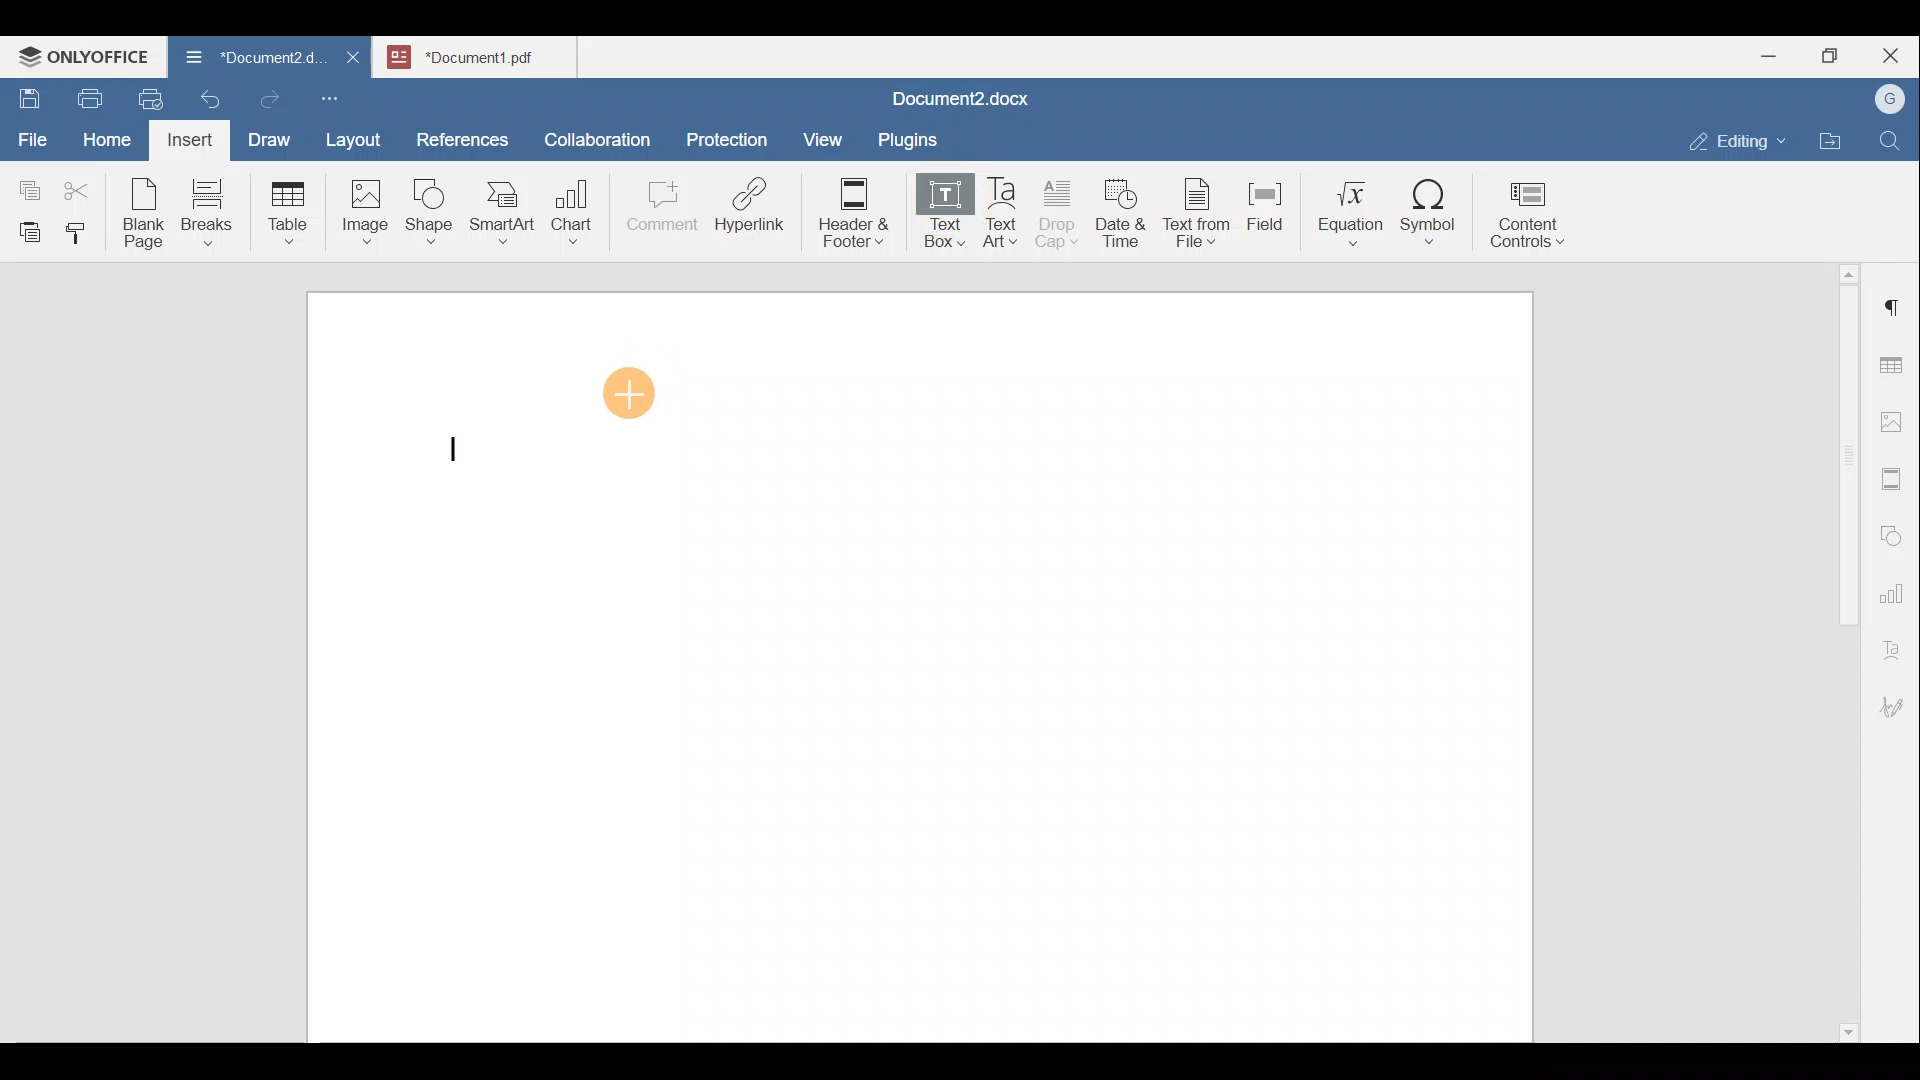 The height and width of the screenshot is (1080, 1920). What do you see at coordinates (1895, 363) in the screenshot?
I see `Table settings` at bounding box center [1895, 363].